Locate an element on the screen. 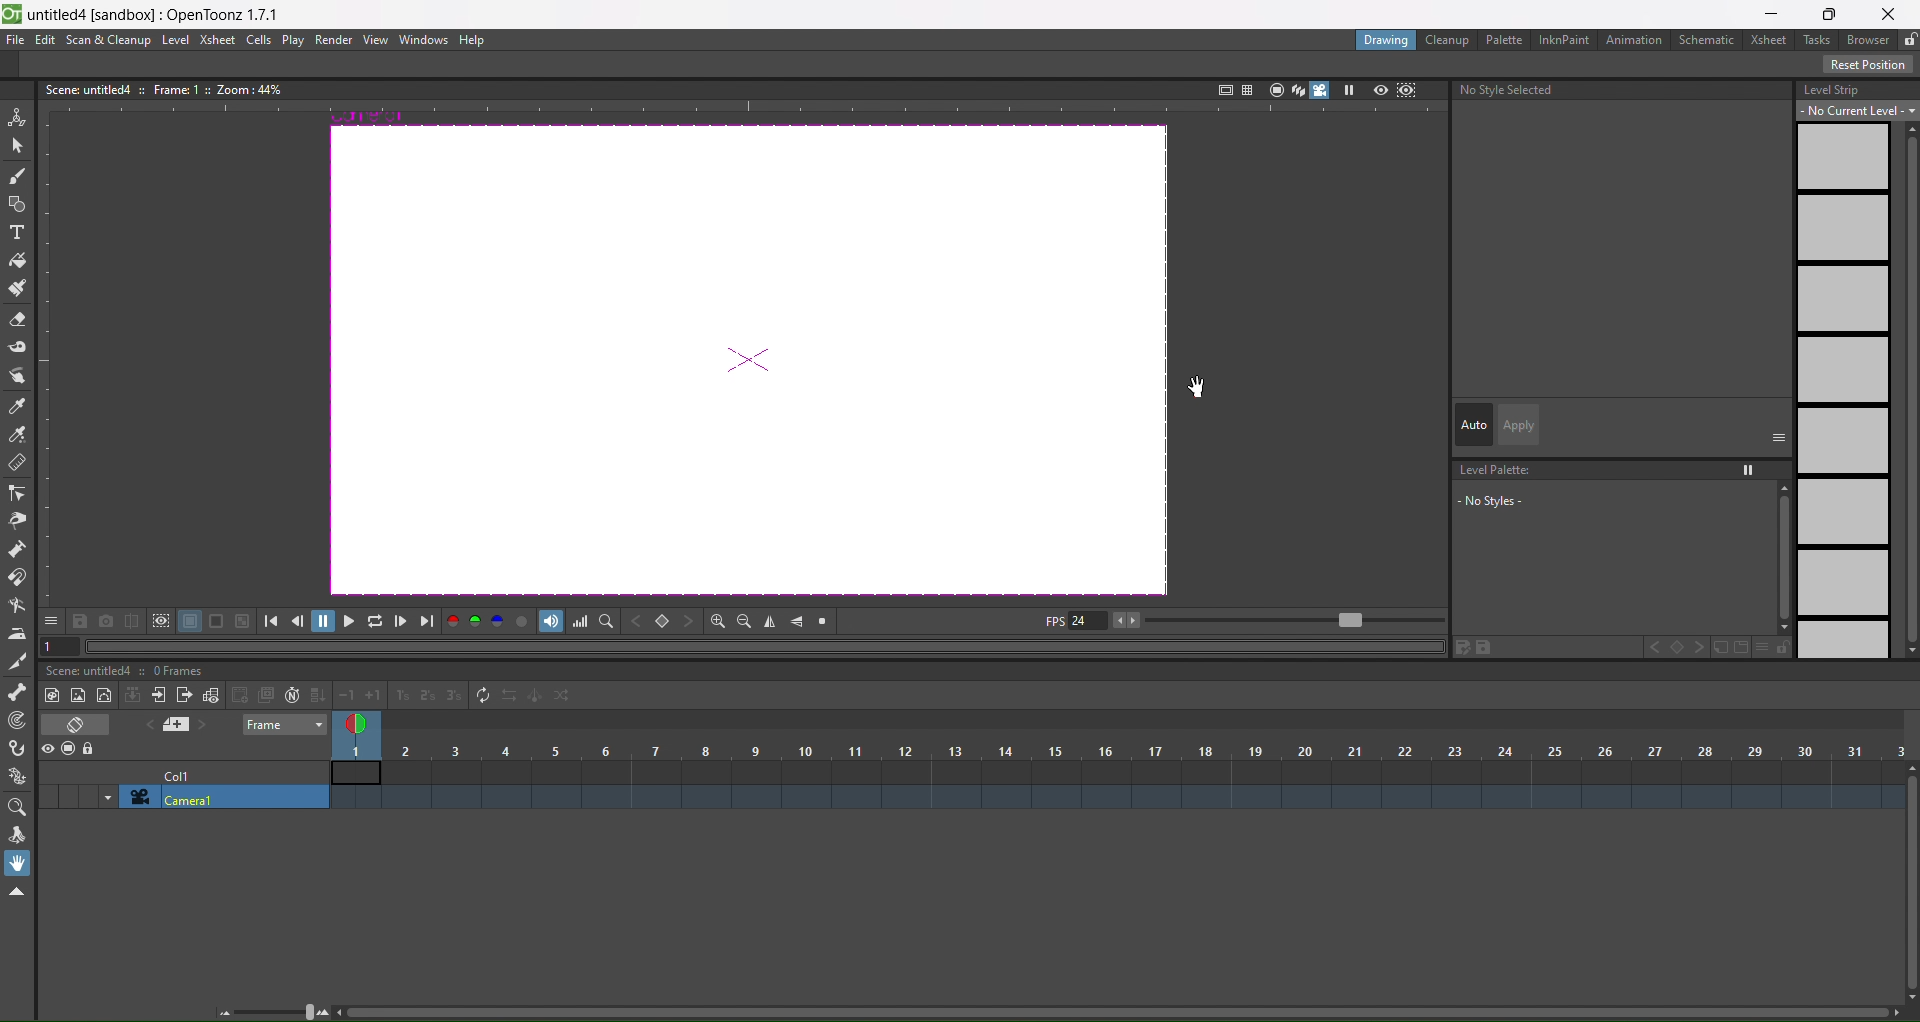 The image size is (1920, 1022). double click to toggle onion skin is located at coordinates (363, 721).